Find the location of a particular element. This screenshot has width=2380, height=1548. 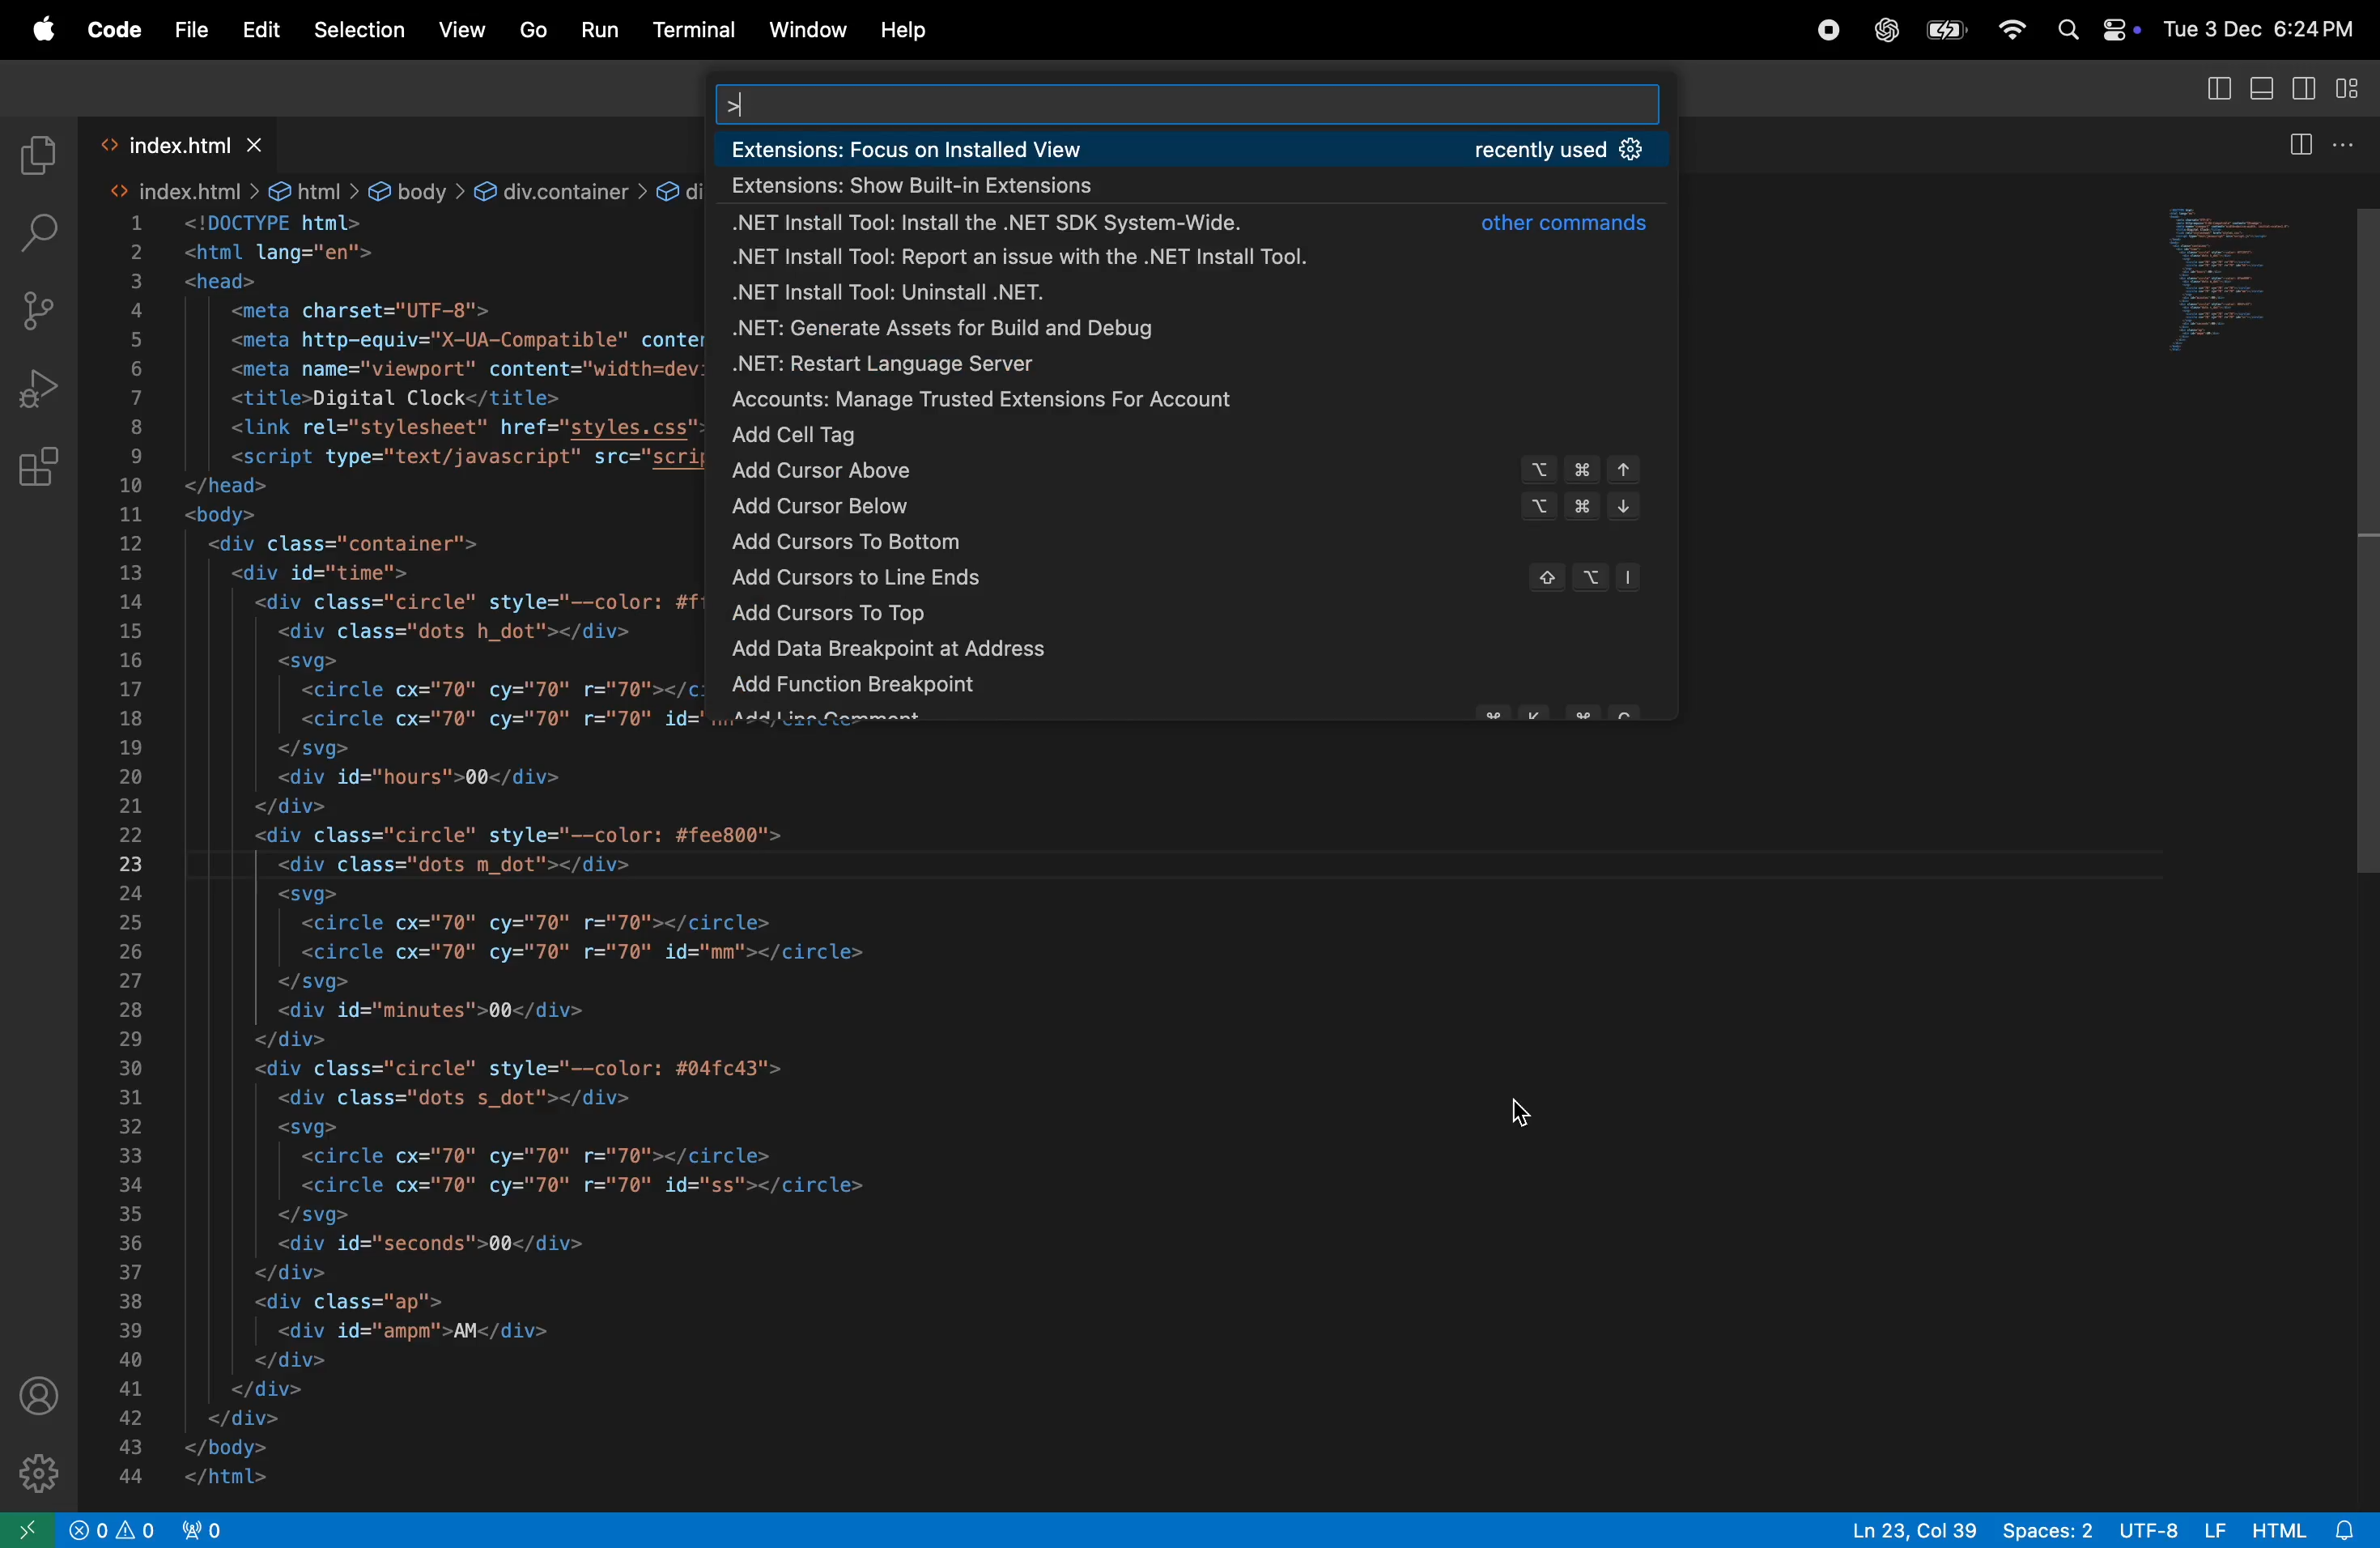

setting is located at coordinates (31, 1471).